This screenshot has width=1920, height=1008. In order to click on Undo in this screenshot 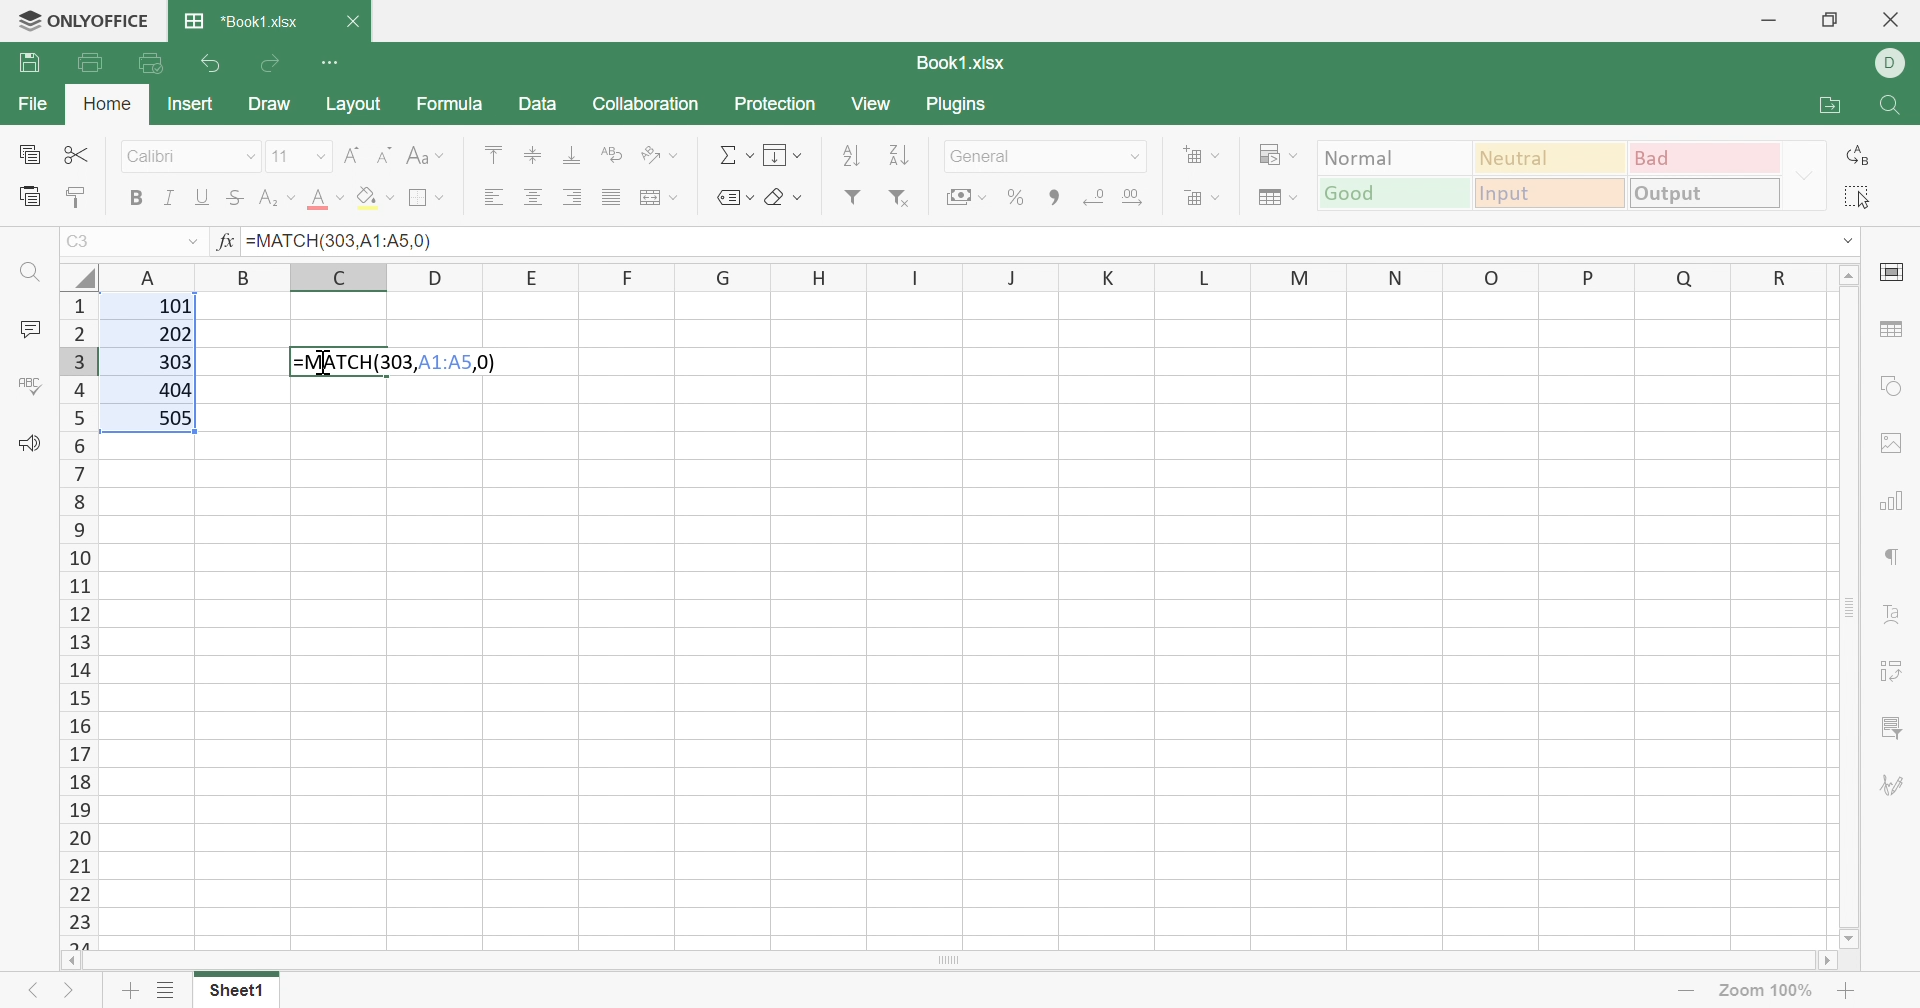, I will do `click(208, 60)`.